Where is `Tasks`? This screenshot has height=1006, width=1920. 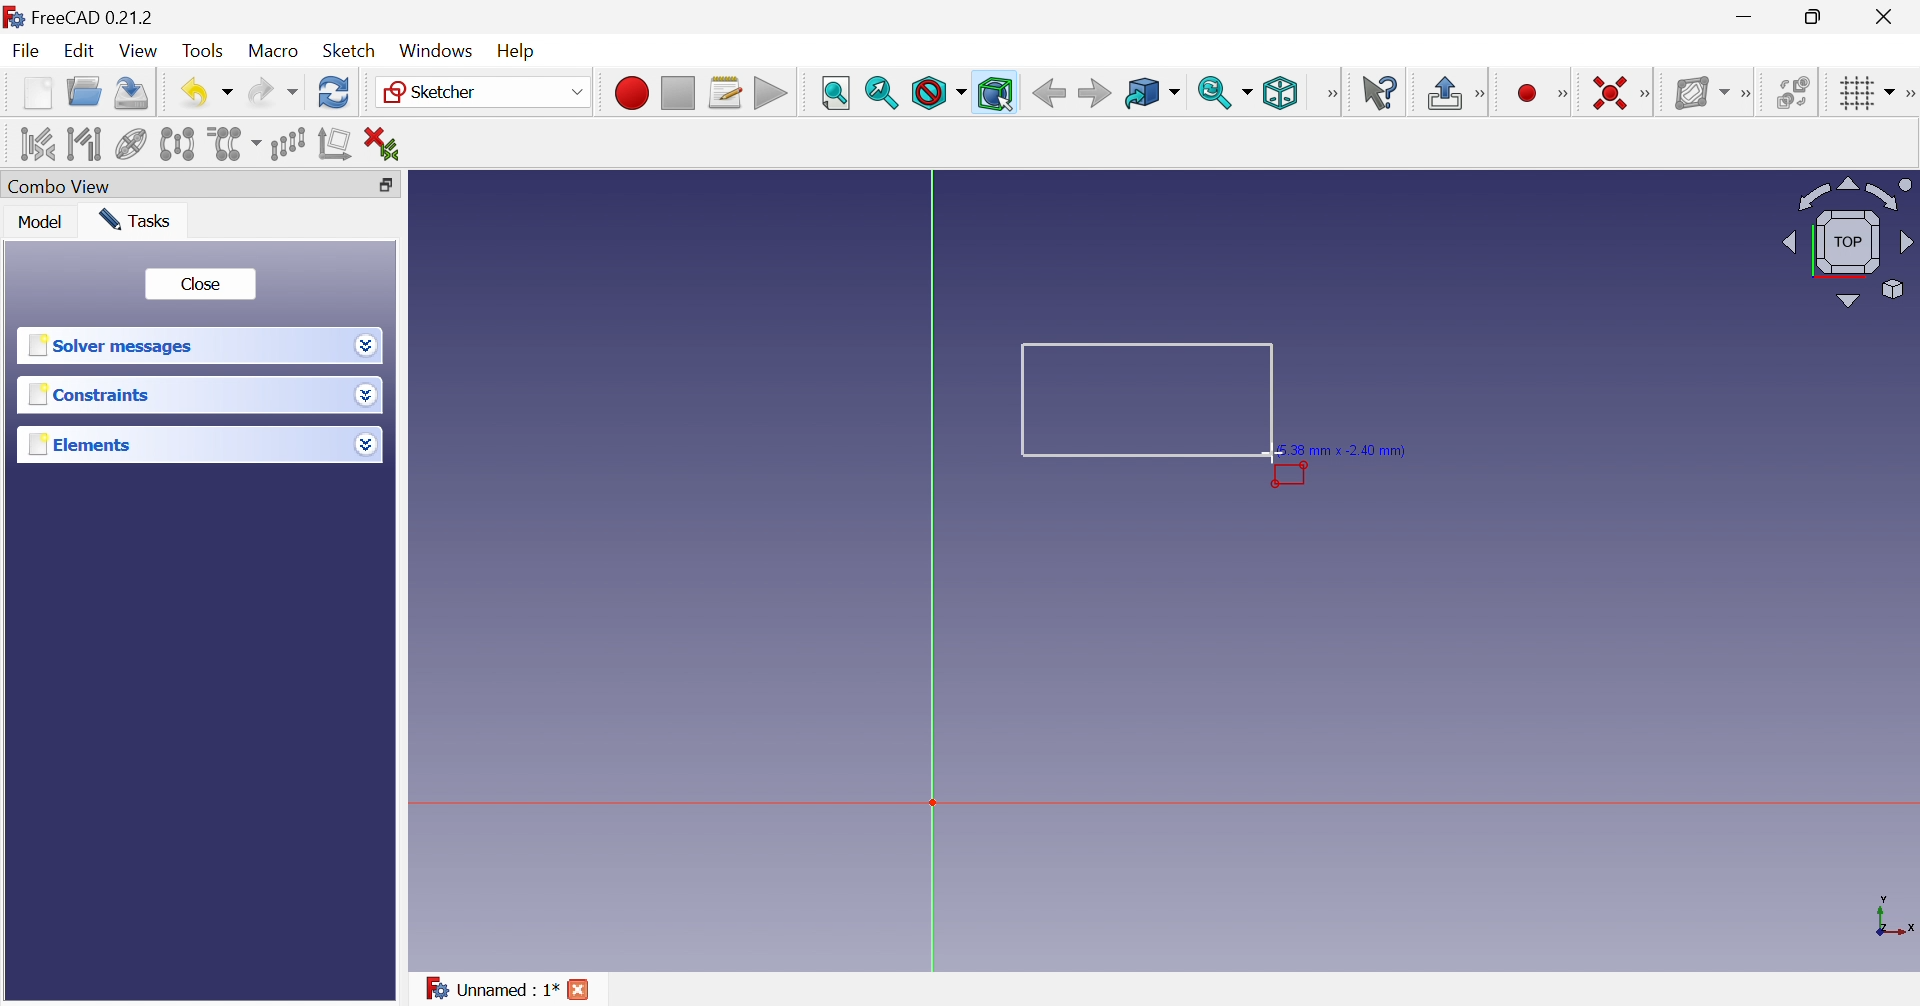 Tasks is located at coordinates (135, 218).